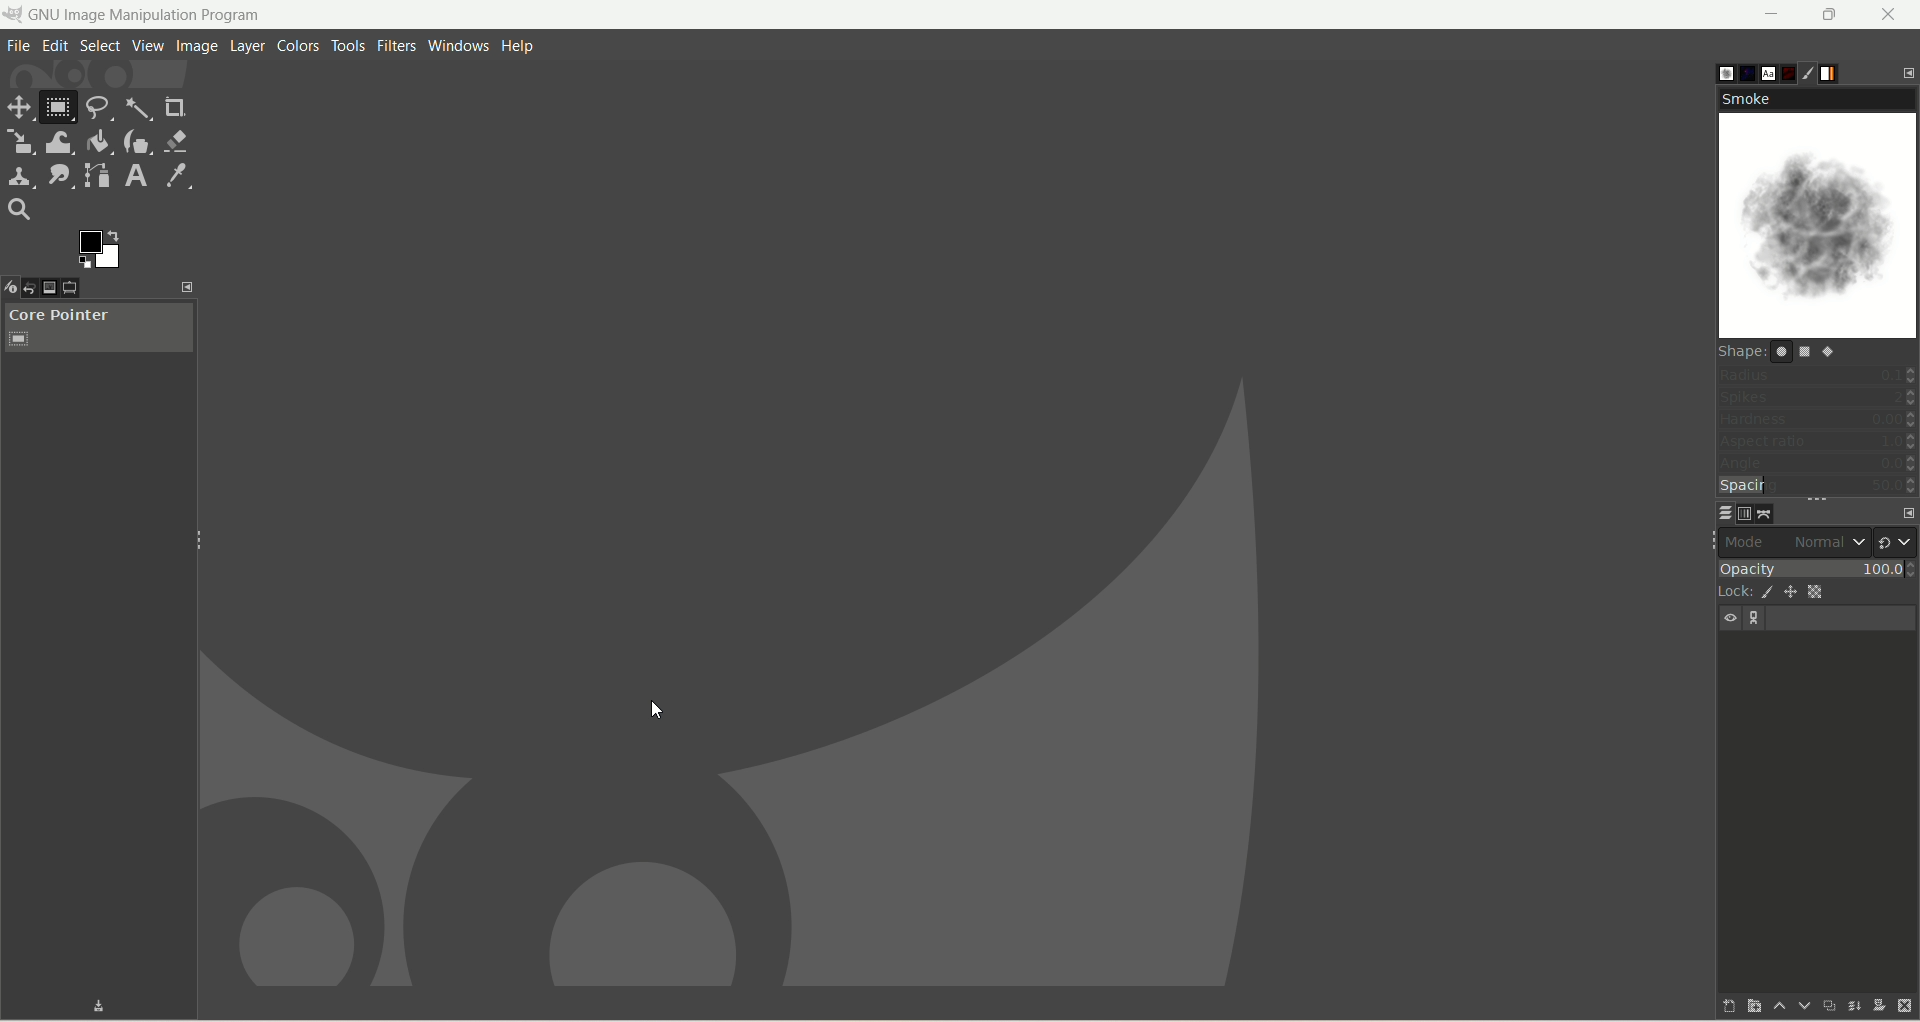 Image resolution: width=1920 pixels, height=1022 pixels. I want to click on normal, so click(1827, 542).